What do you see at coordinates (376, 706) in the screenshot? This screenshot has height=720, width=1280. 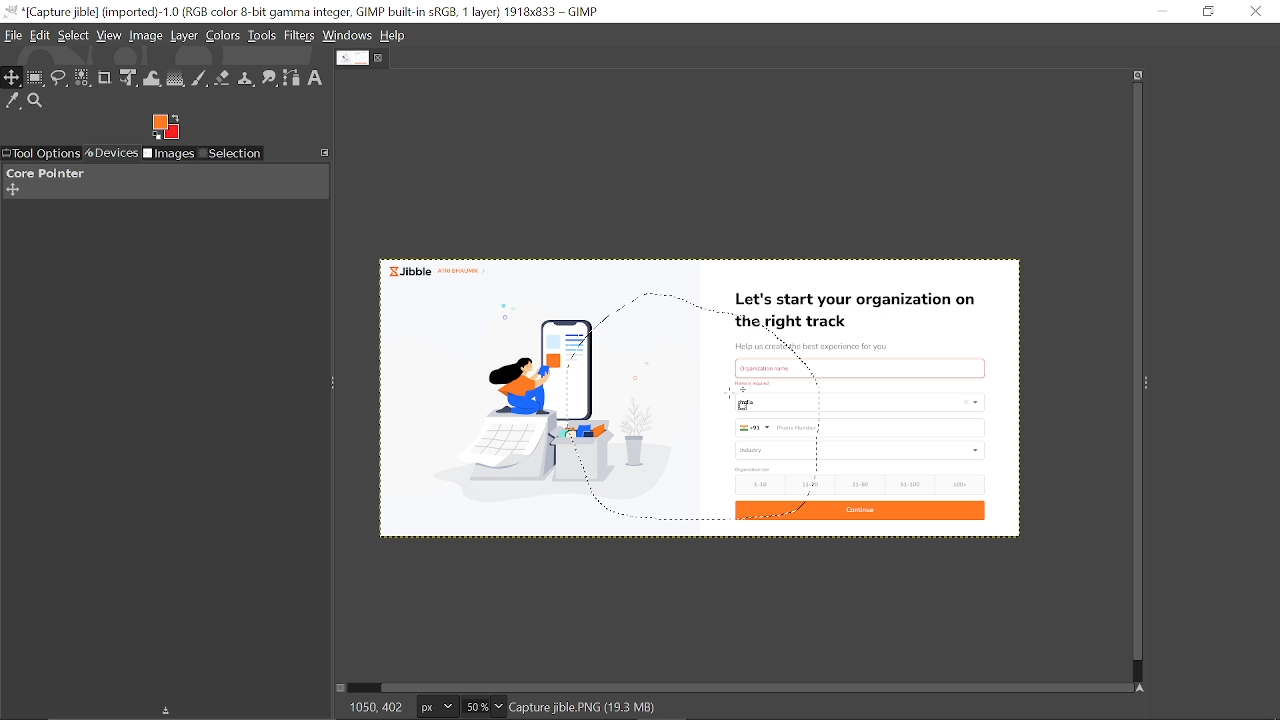 I see `646, 384` at bounding box center [376, 706].